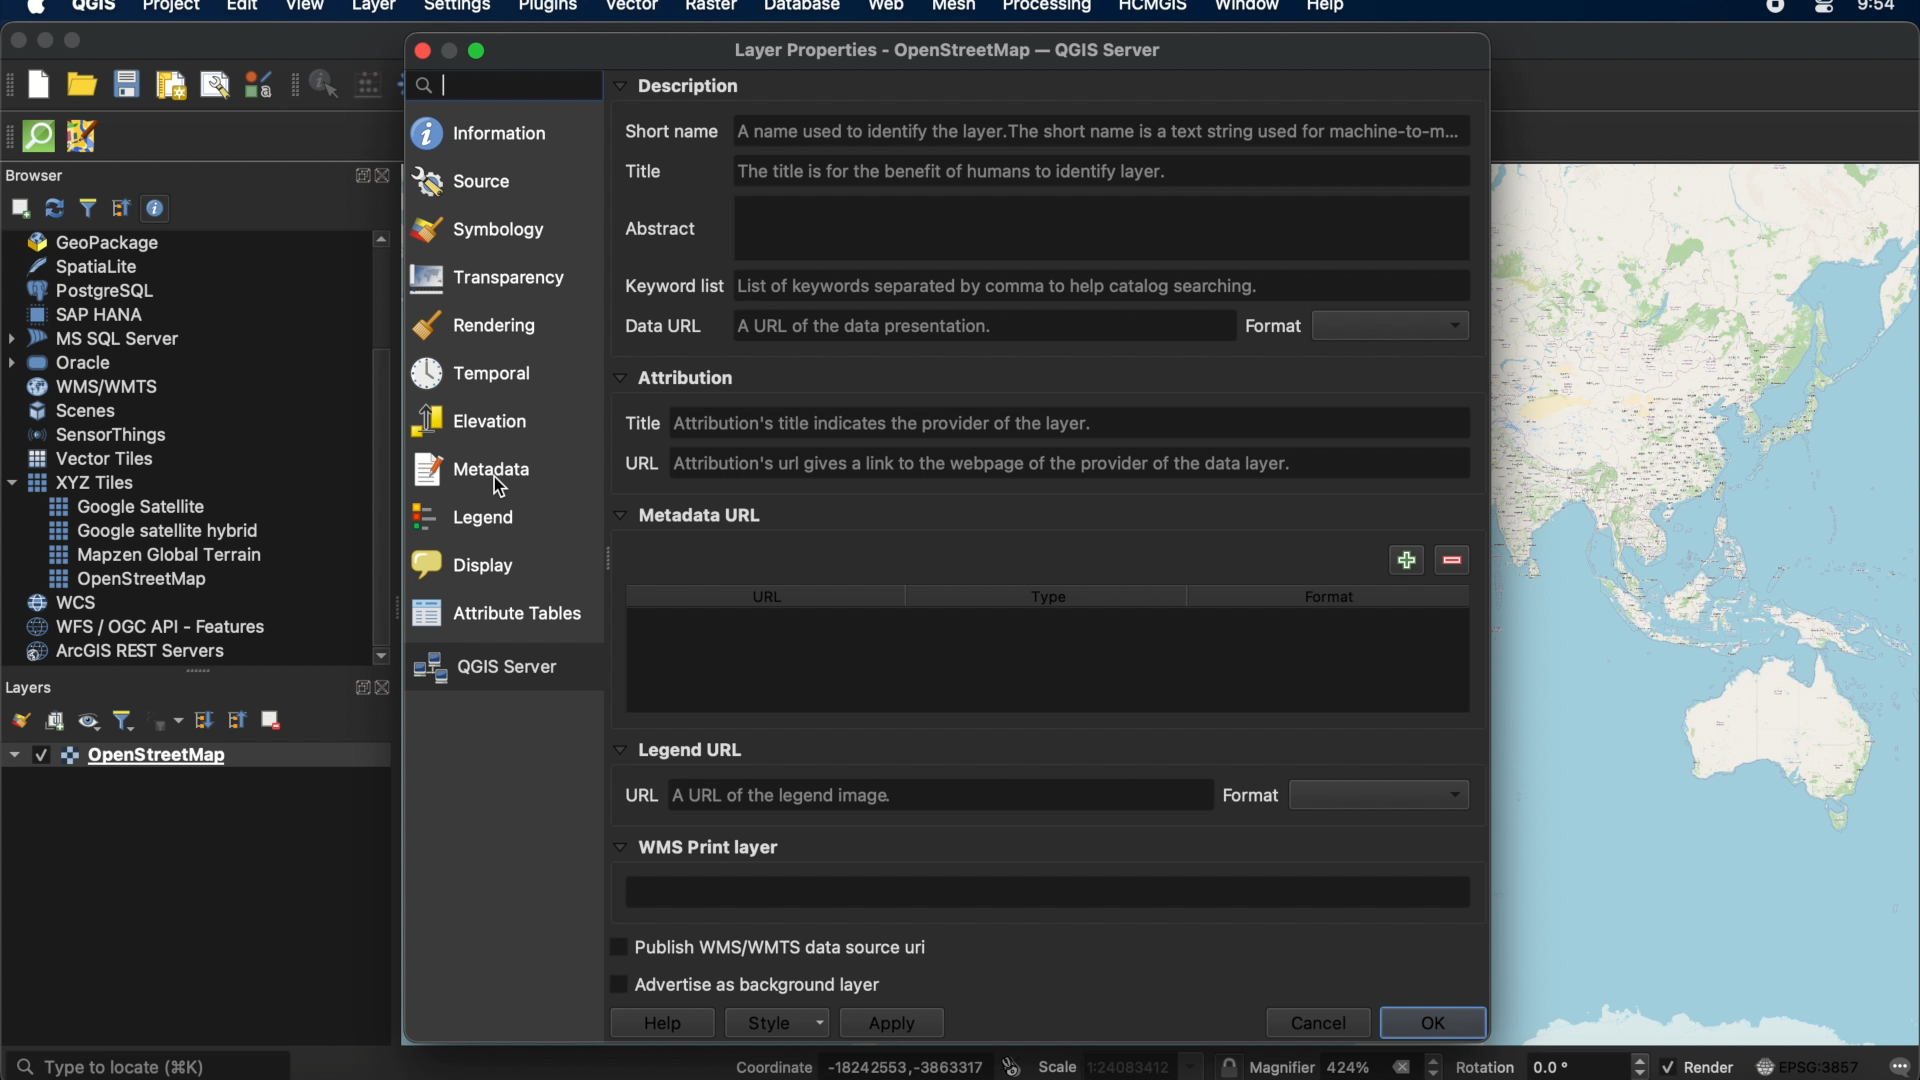 The image size is (1920, 1080). Describe the element at coordinates (70, 411) in the screenshot. I see `scenes` at that location.